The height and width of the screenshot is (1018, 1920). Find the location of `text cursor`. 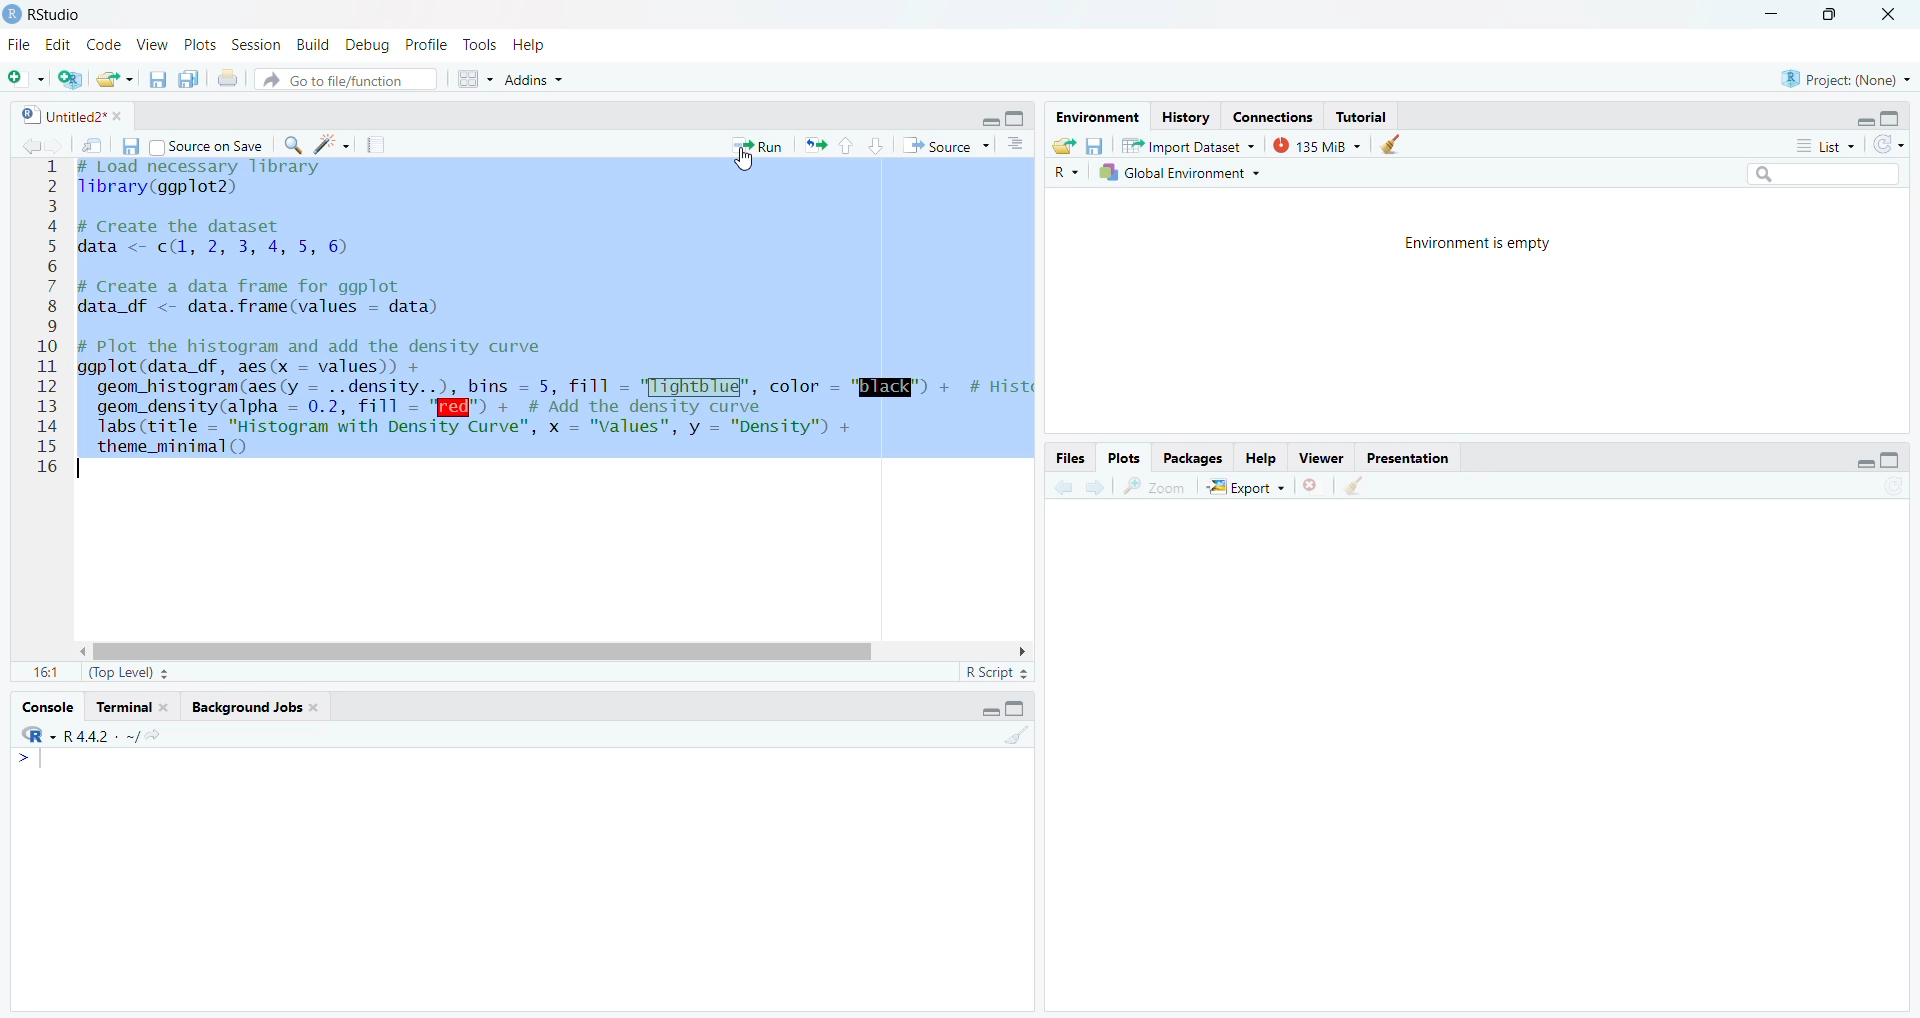

text cursor is located at coordinates (80, 466).